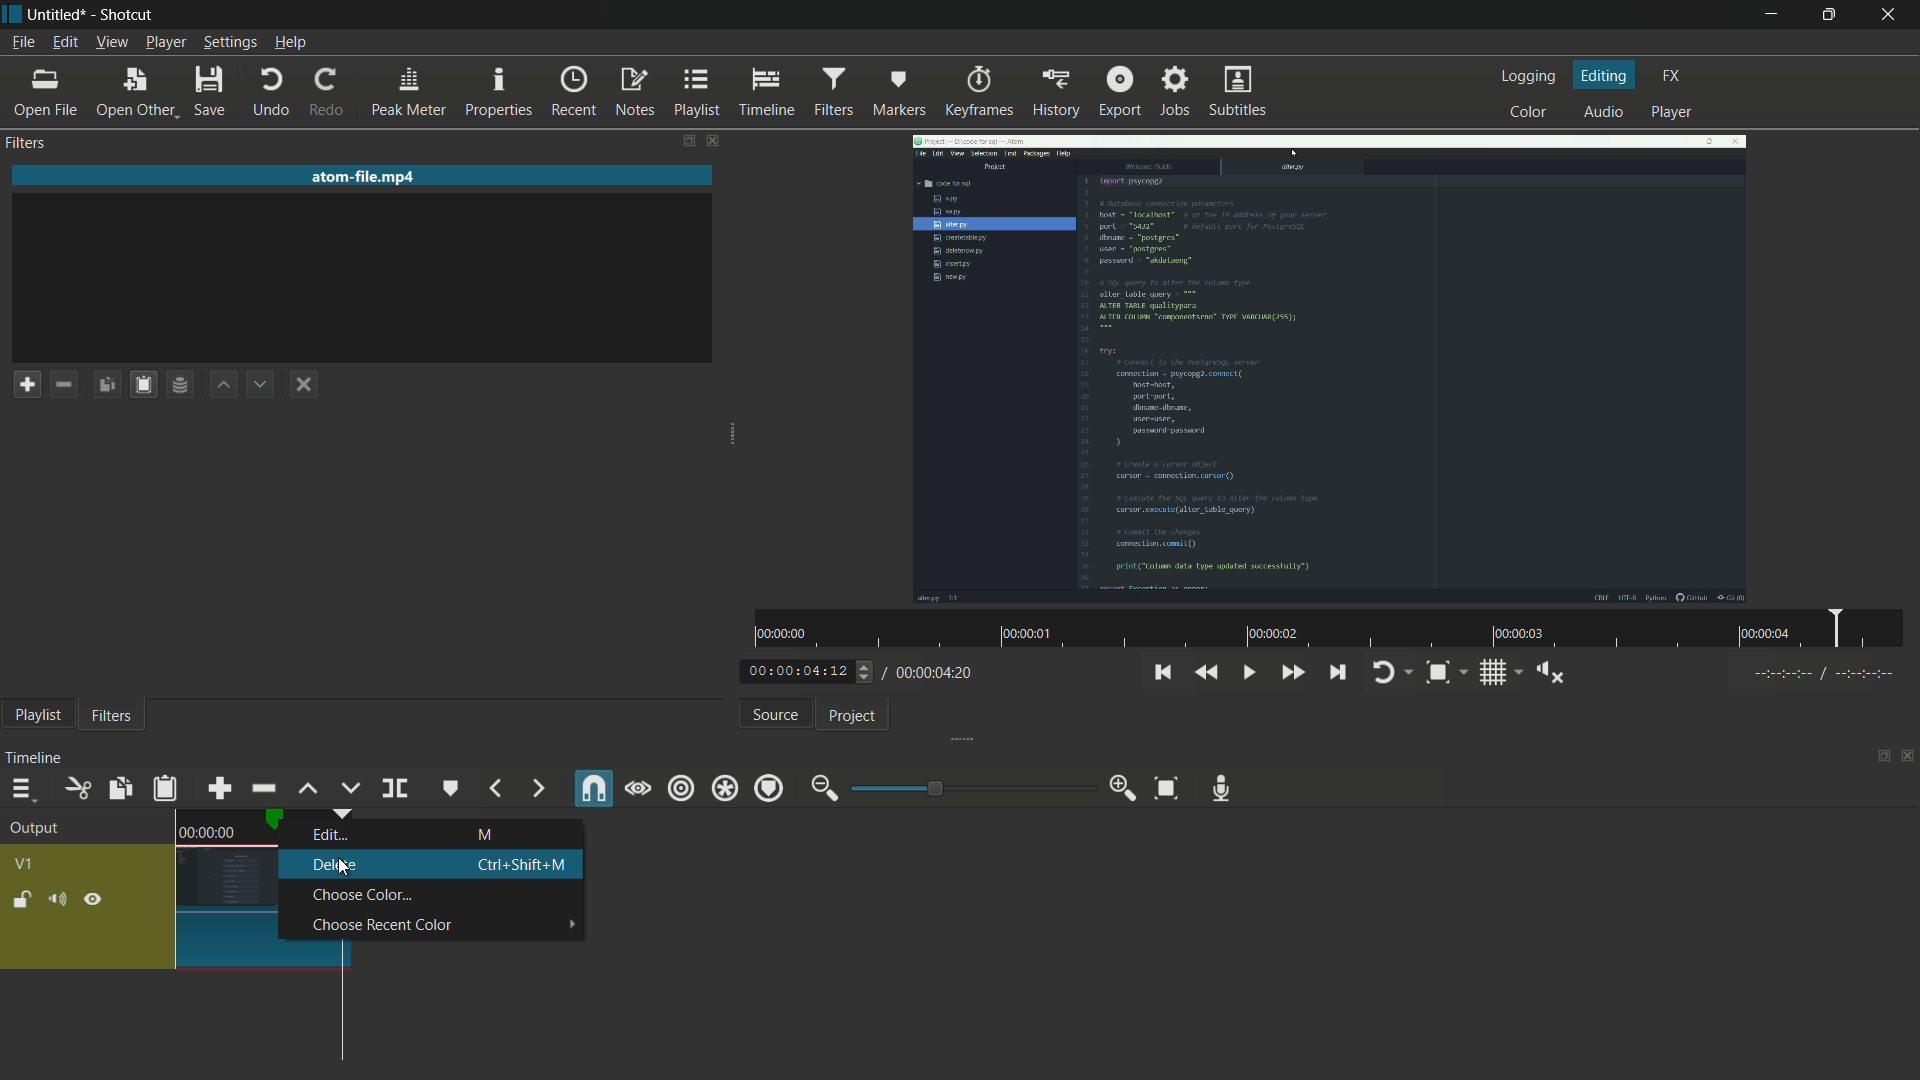 The image size is (1920, 1080). What do you see at coordinates (1527, 77) in the screenshot?
I see `logging` at bounding box center [1527, 77].